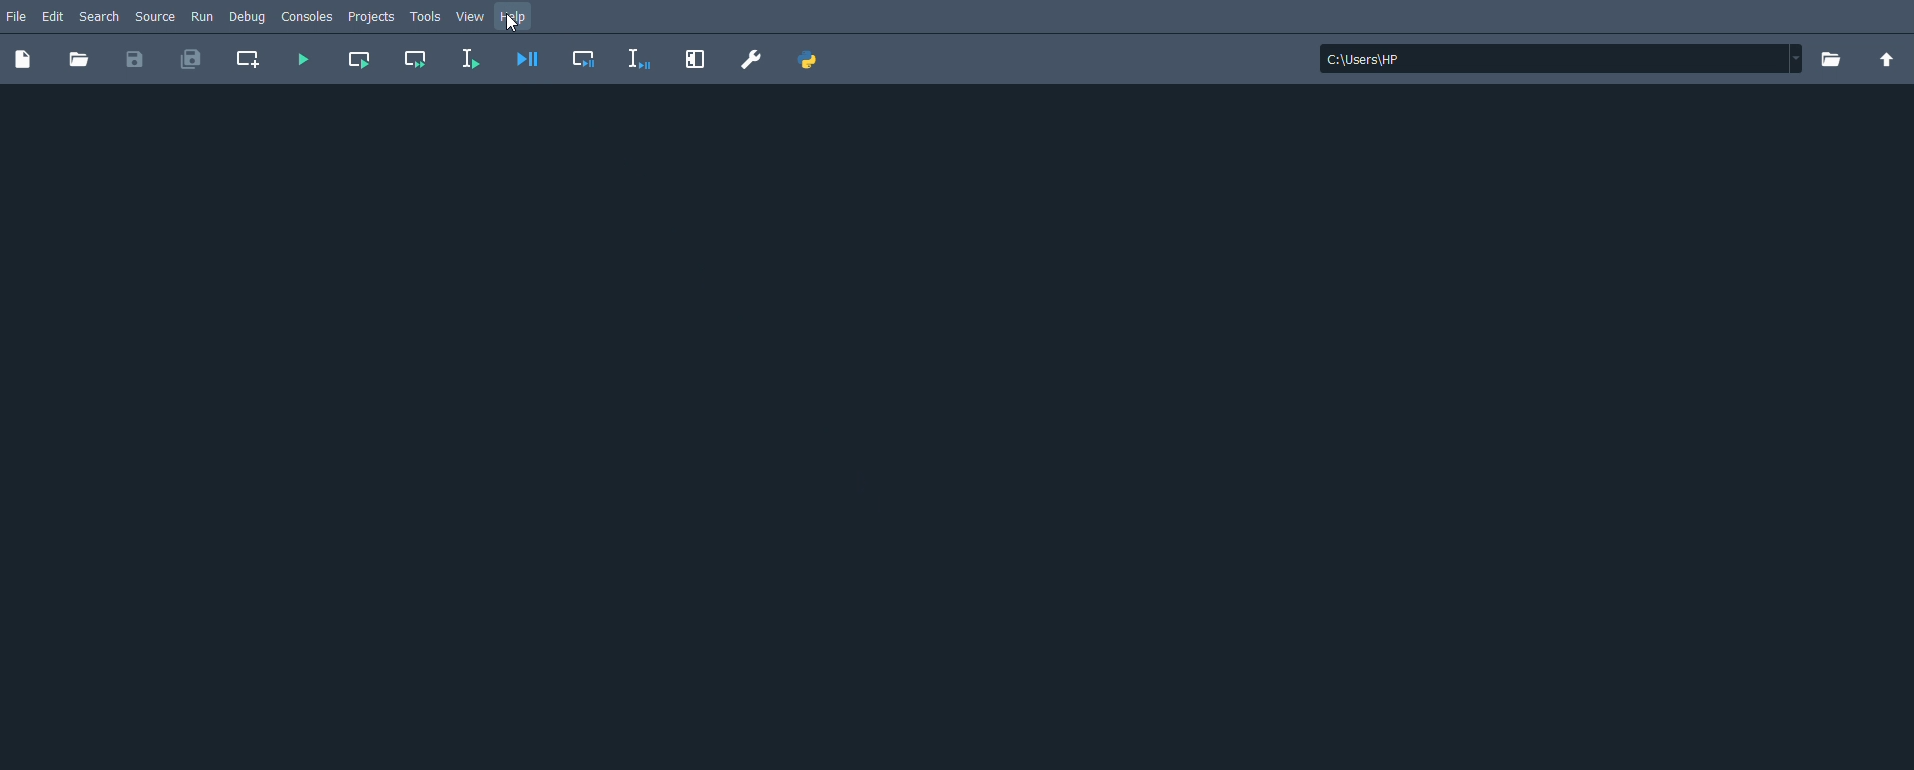  I want to click on Run file, so click(301, 59).